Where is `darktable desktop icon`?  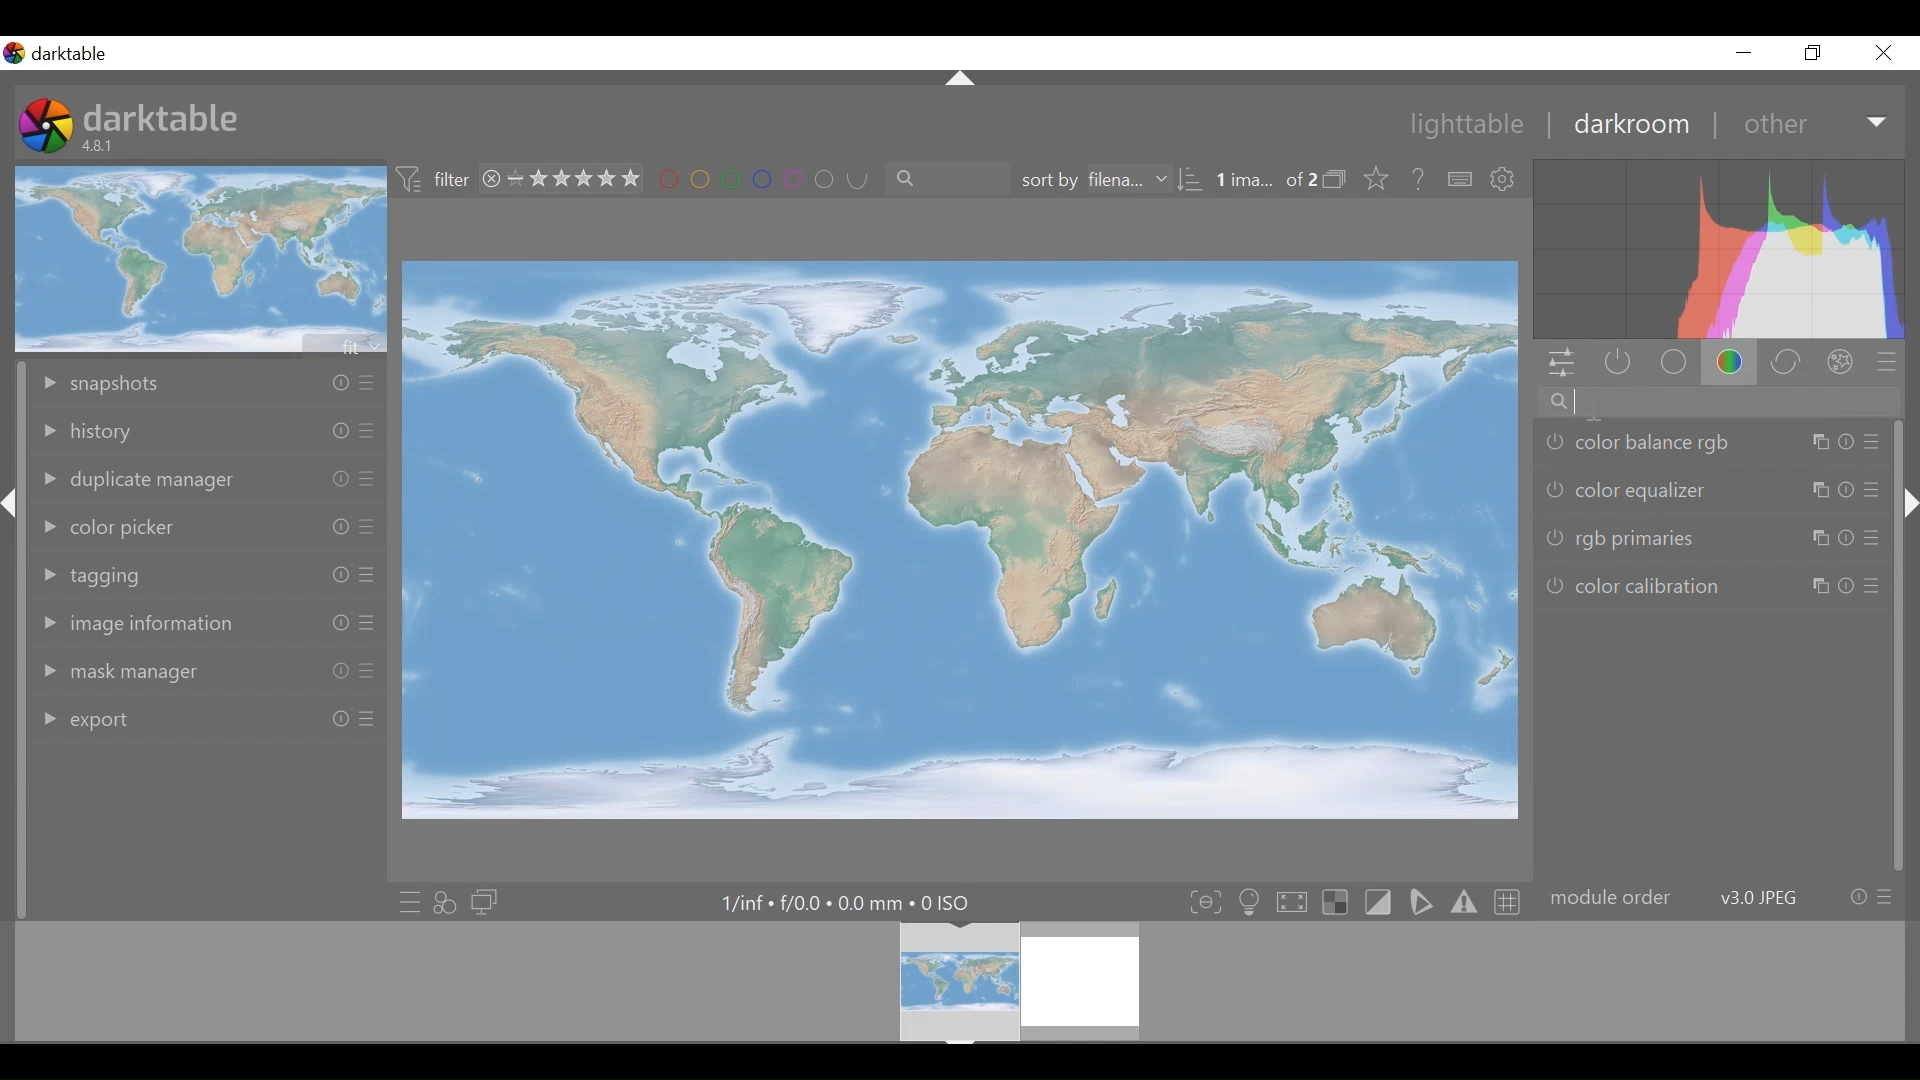 darktable desktop icon is located at coordinates (46, 127).